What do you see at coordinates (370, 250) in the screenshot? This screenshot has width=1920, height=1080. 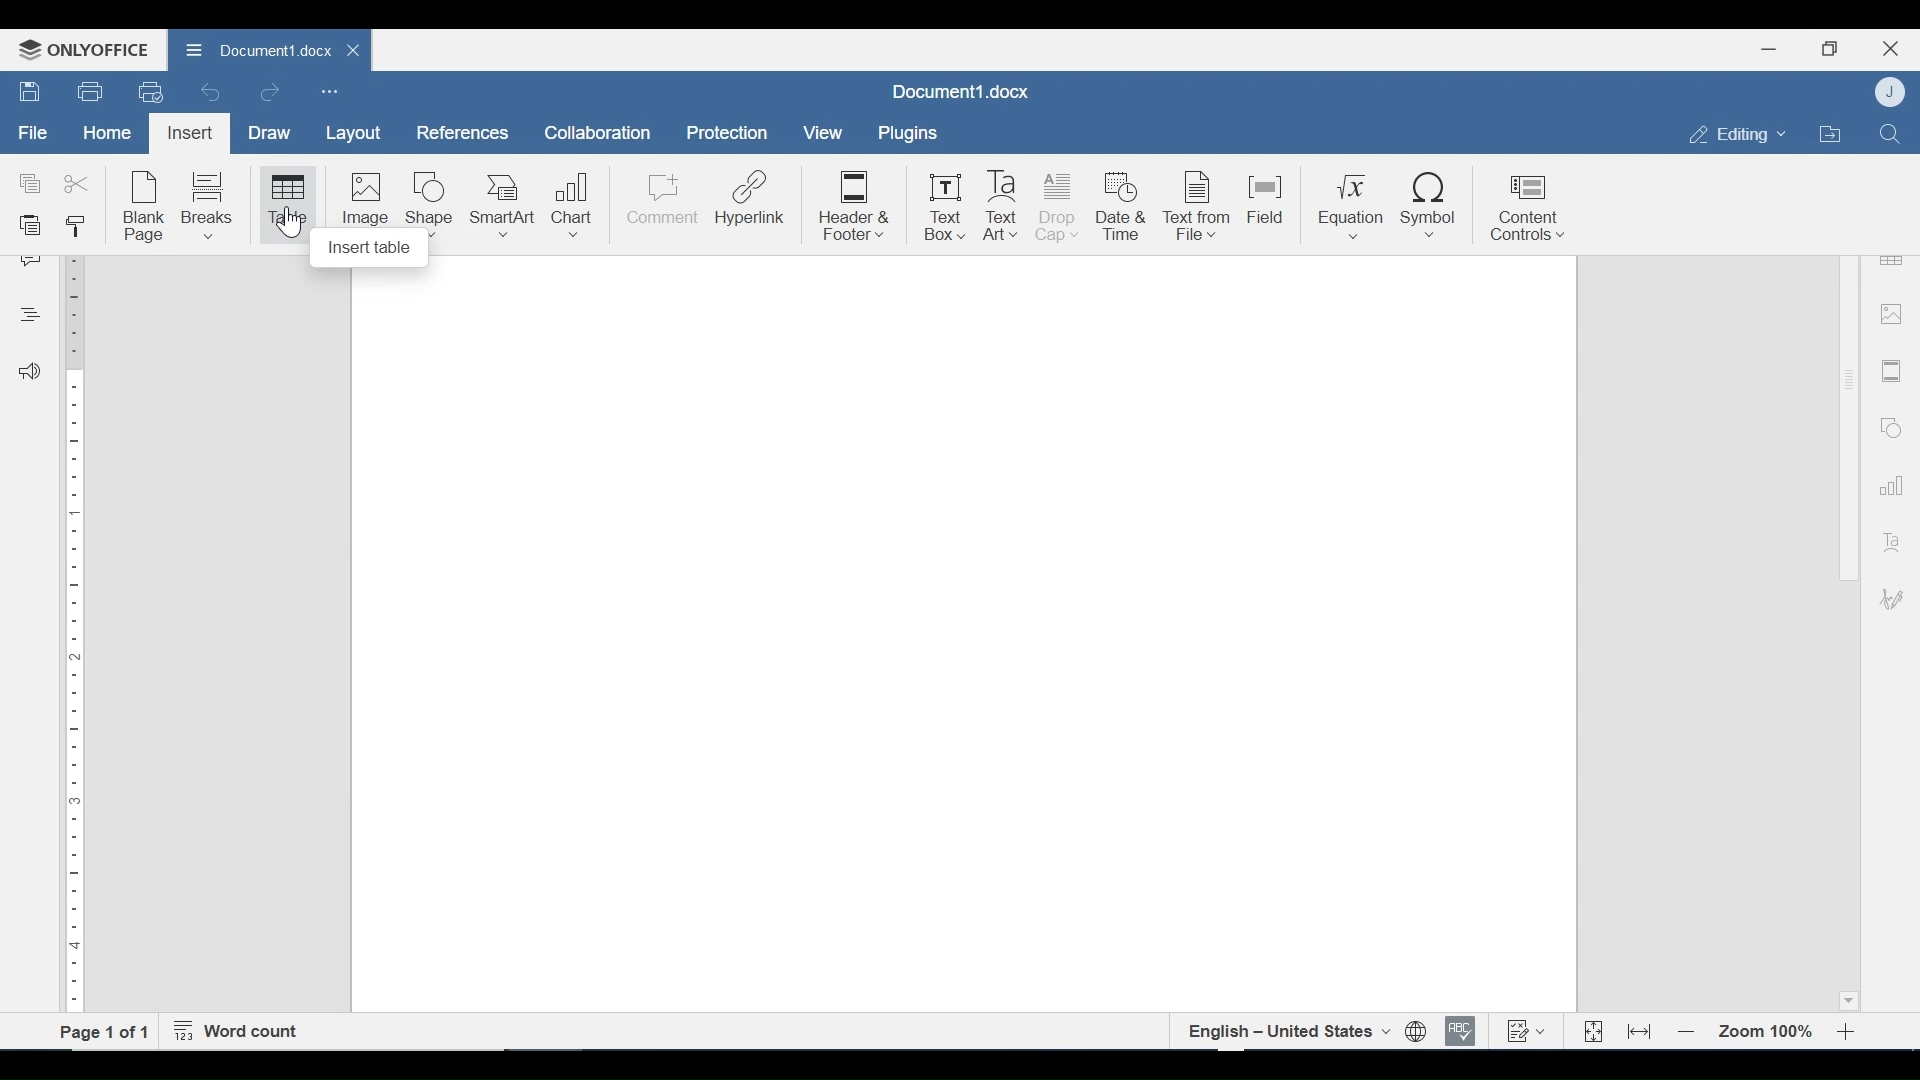 I see `insert table` at bounding box center [370, 250].